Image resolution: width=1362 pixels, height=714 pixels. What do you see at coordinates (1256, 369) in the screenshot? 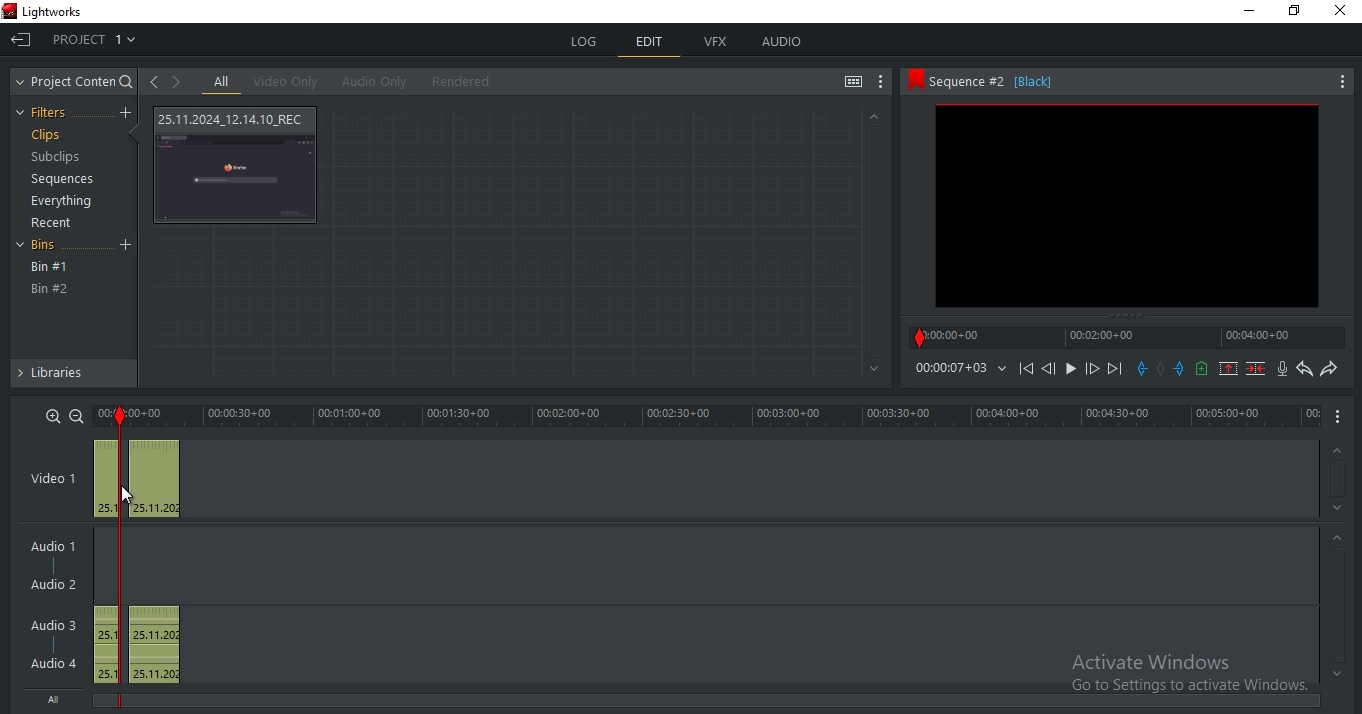
I see `delete marked section` at bounding box center [1256, 369].